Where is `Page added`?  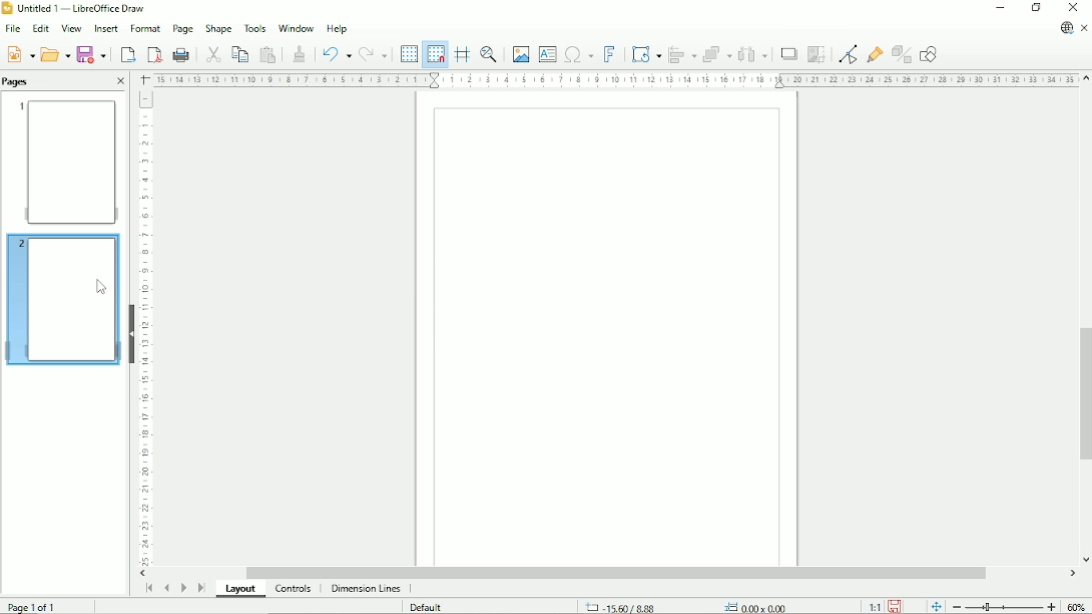 Page added is located at coordinates (61, 297).